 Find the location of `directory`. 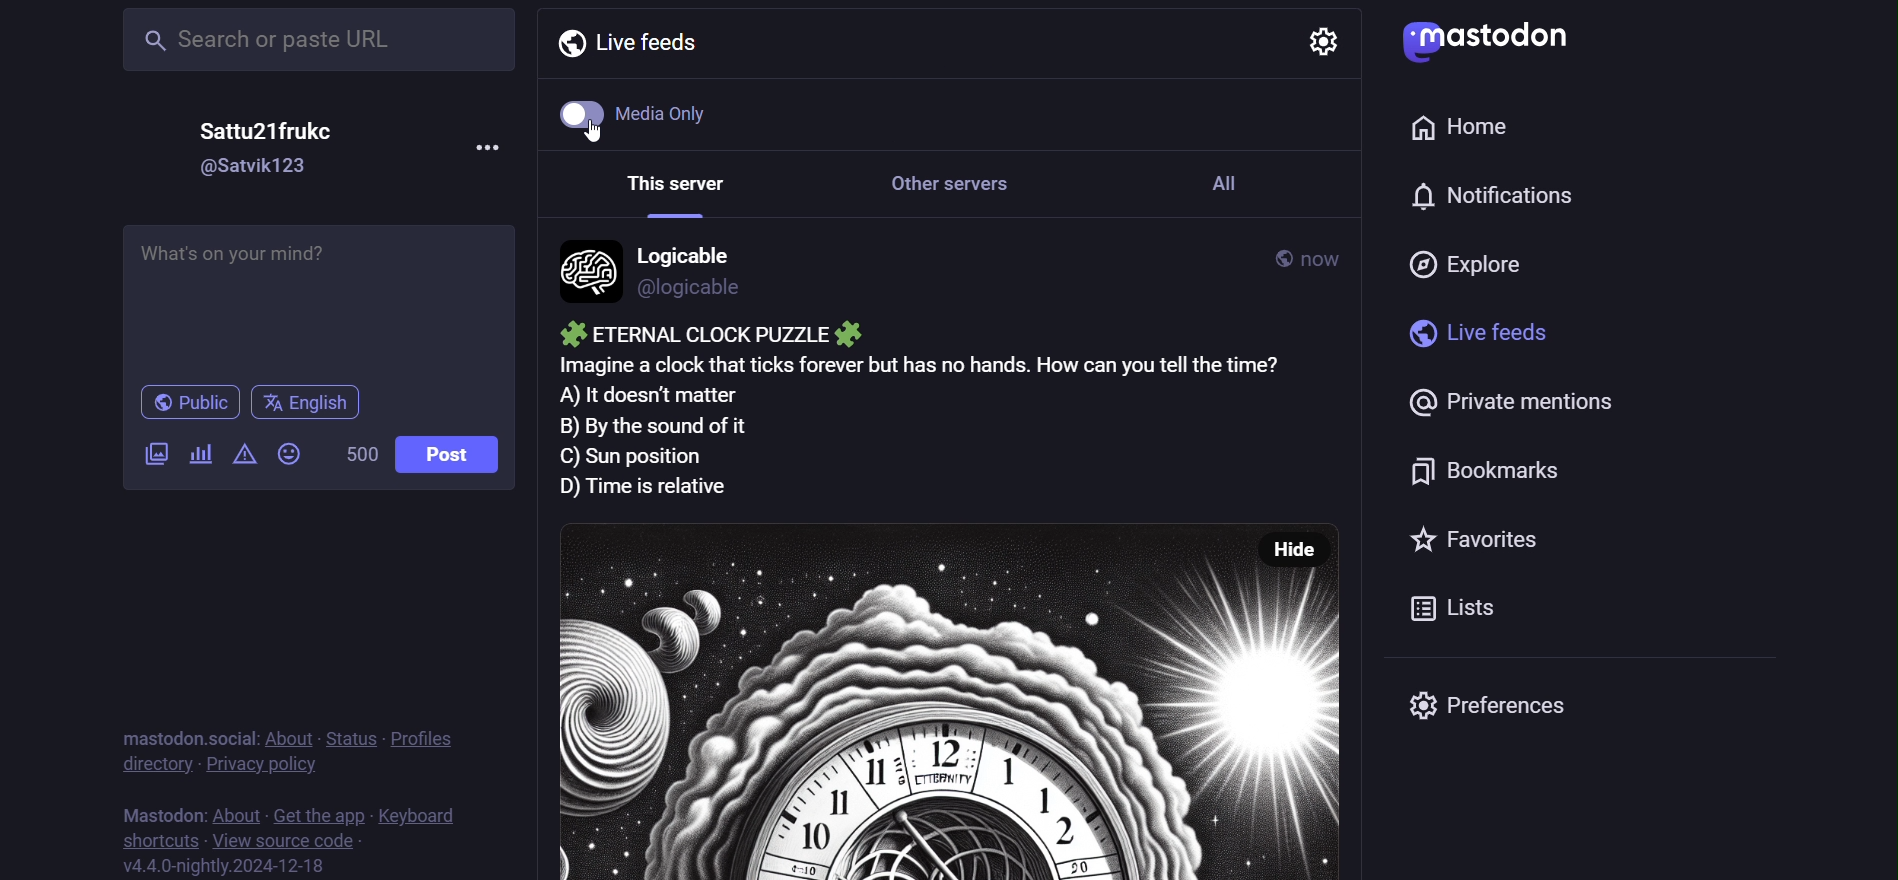

directory is located at coordinates (148, 766).